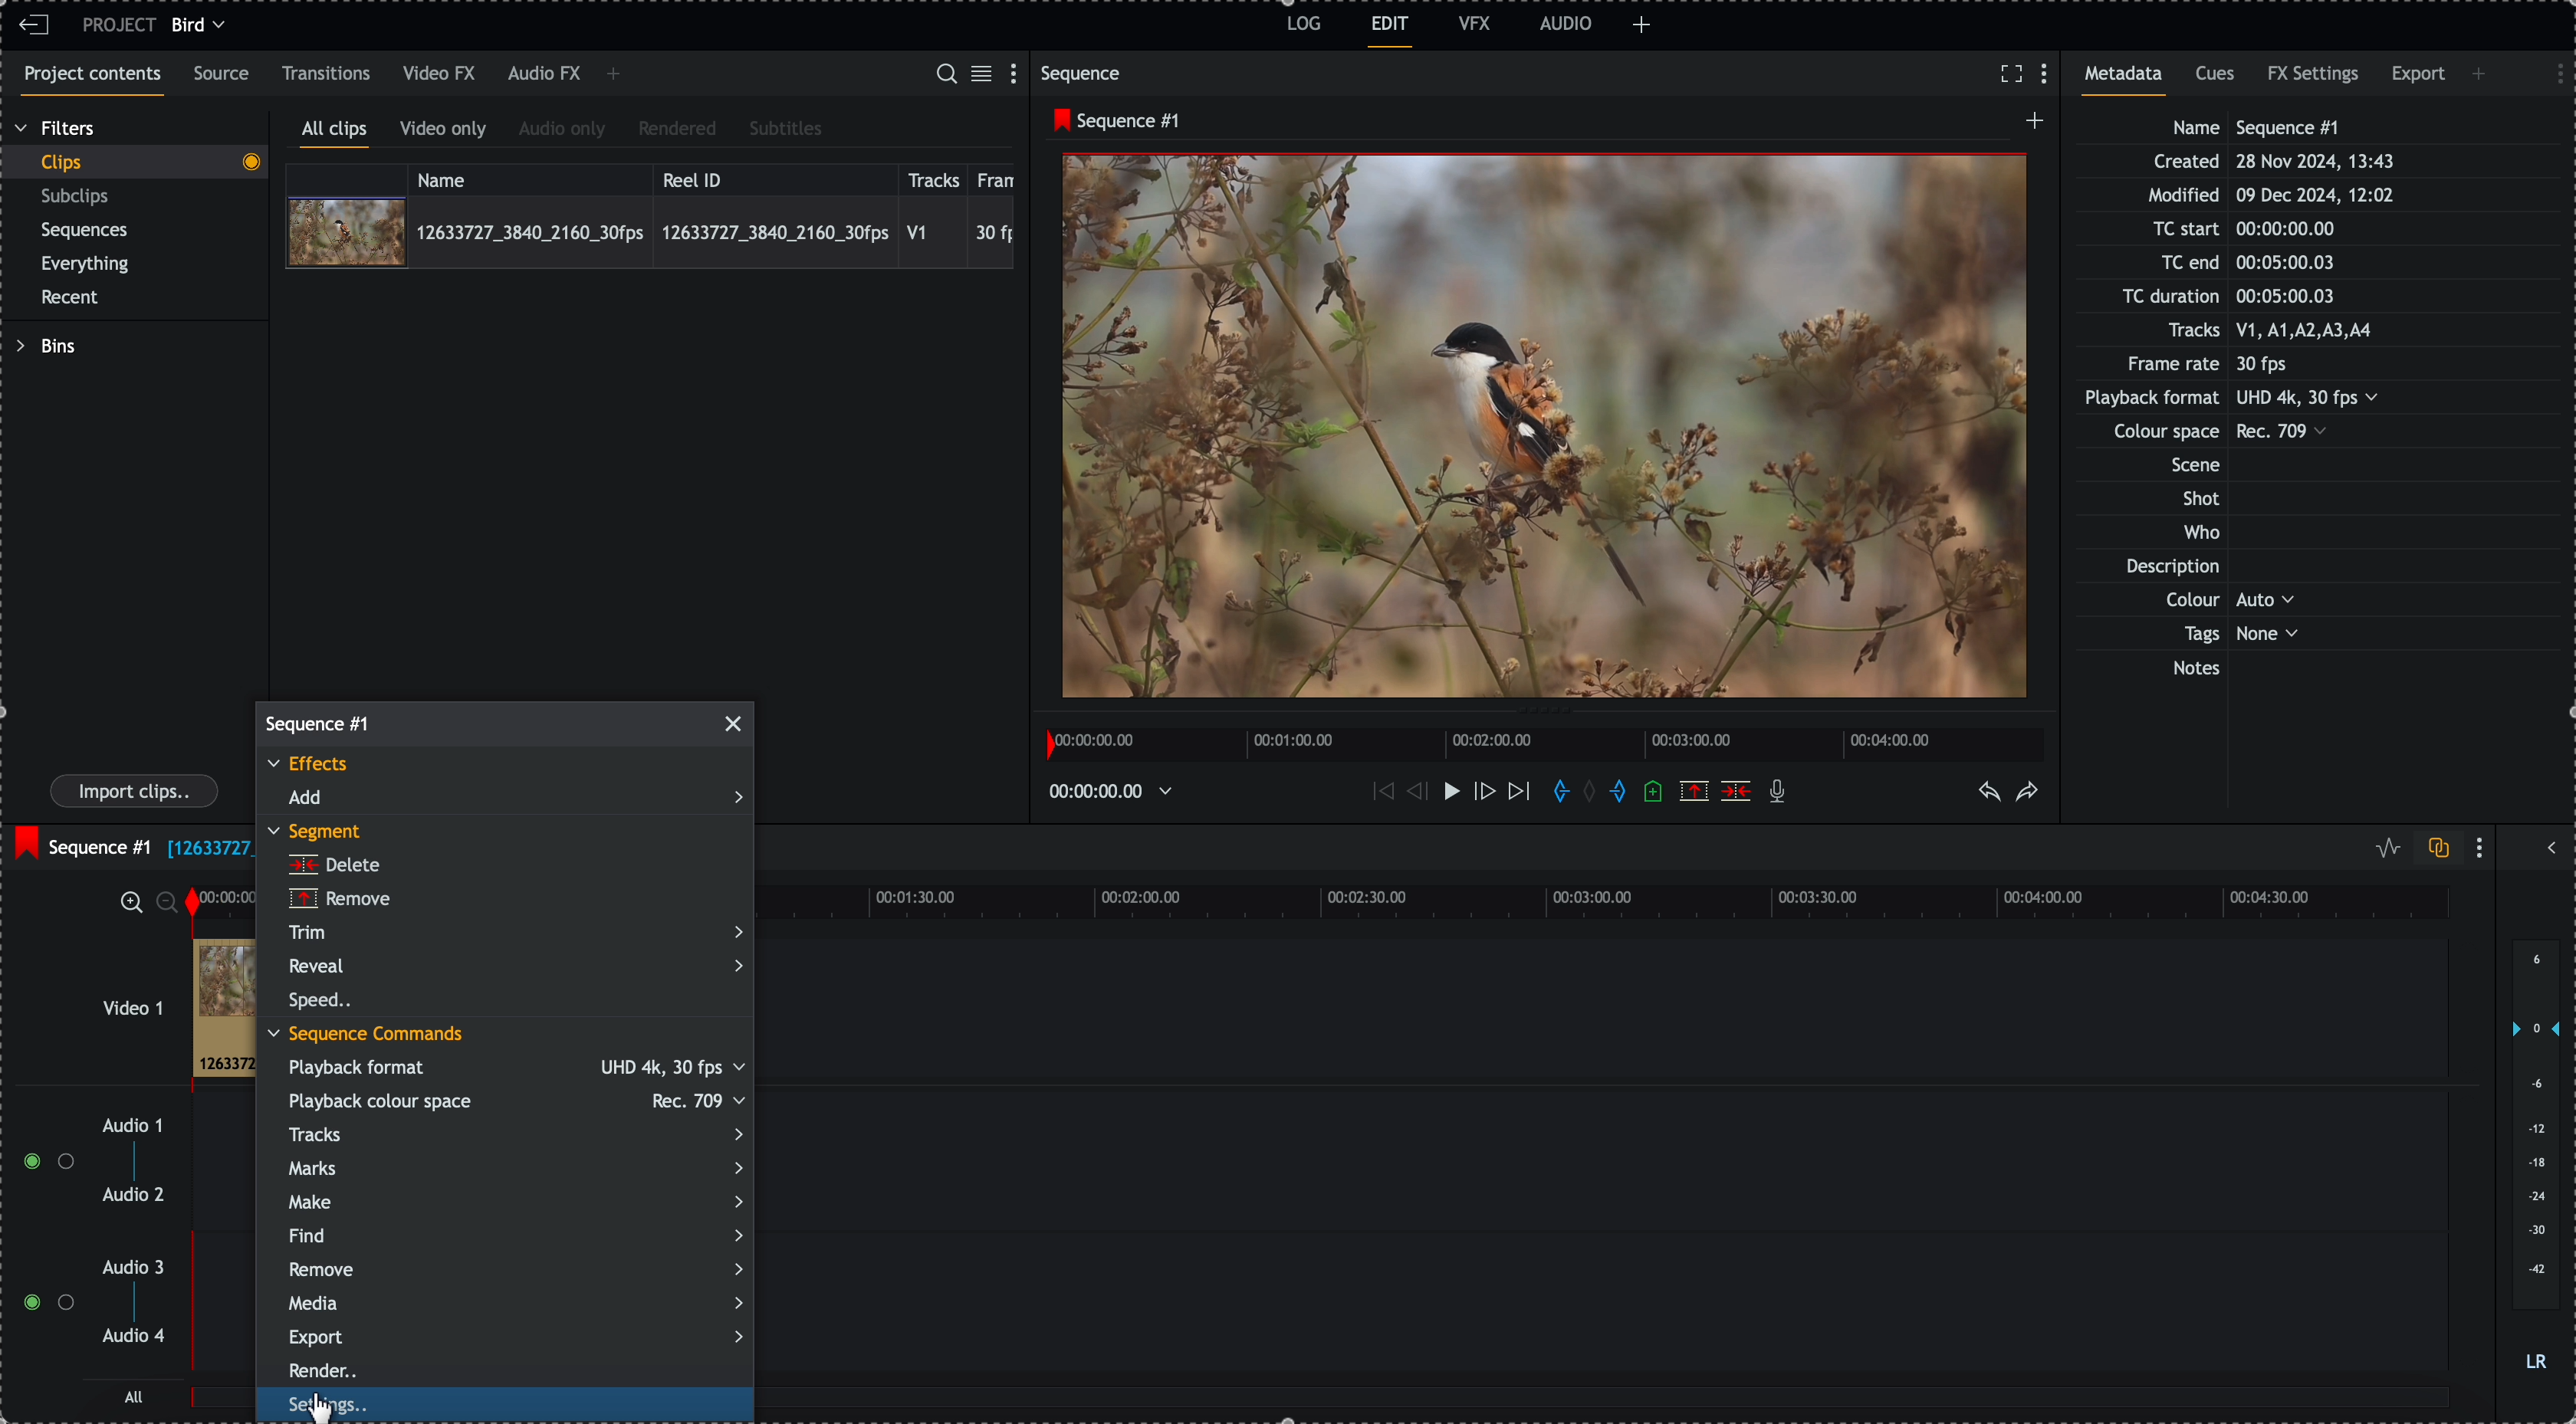  Describe the element at coordinates (1736, 791) in the screenshot. I see `delete/cut` at that location.